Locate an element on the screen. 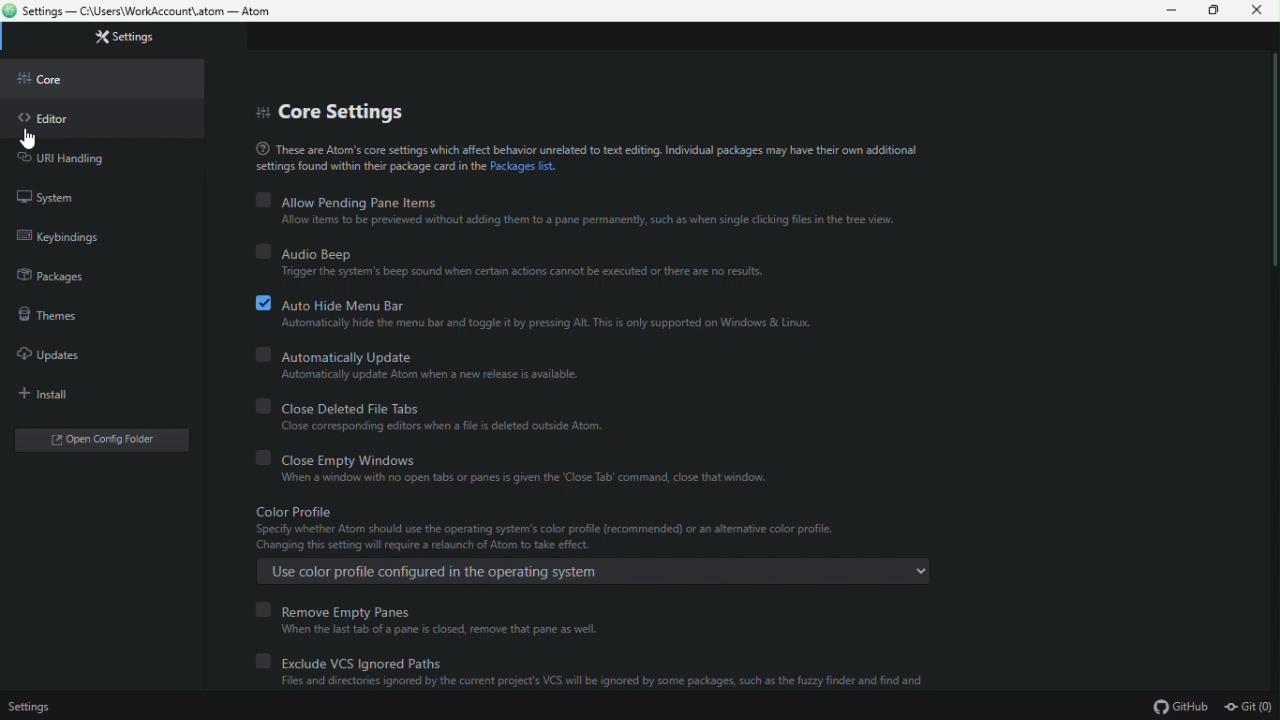  Packages is located at coordinates (59, 279).